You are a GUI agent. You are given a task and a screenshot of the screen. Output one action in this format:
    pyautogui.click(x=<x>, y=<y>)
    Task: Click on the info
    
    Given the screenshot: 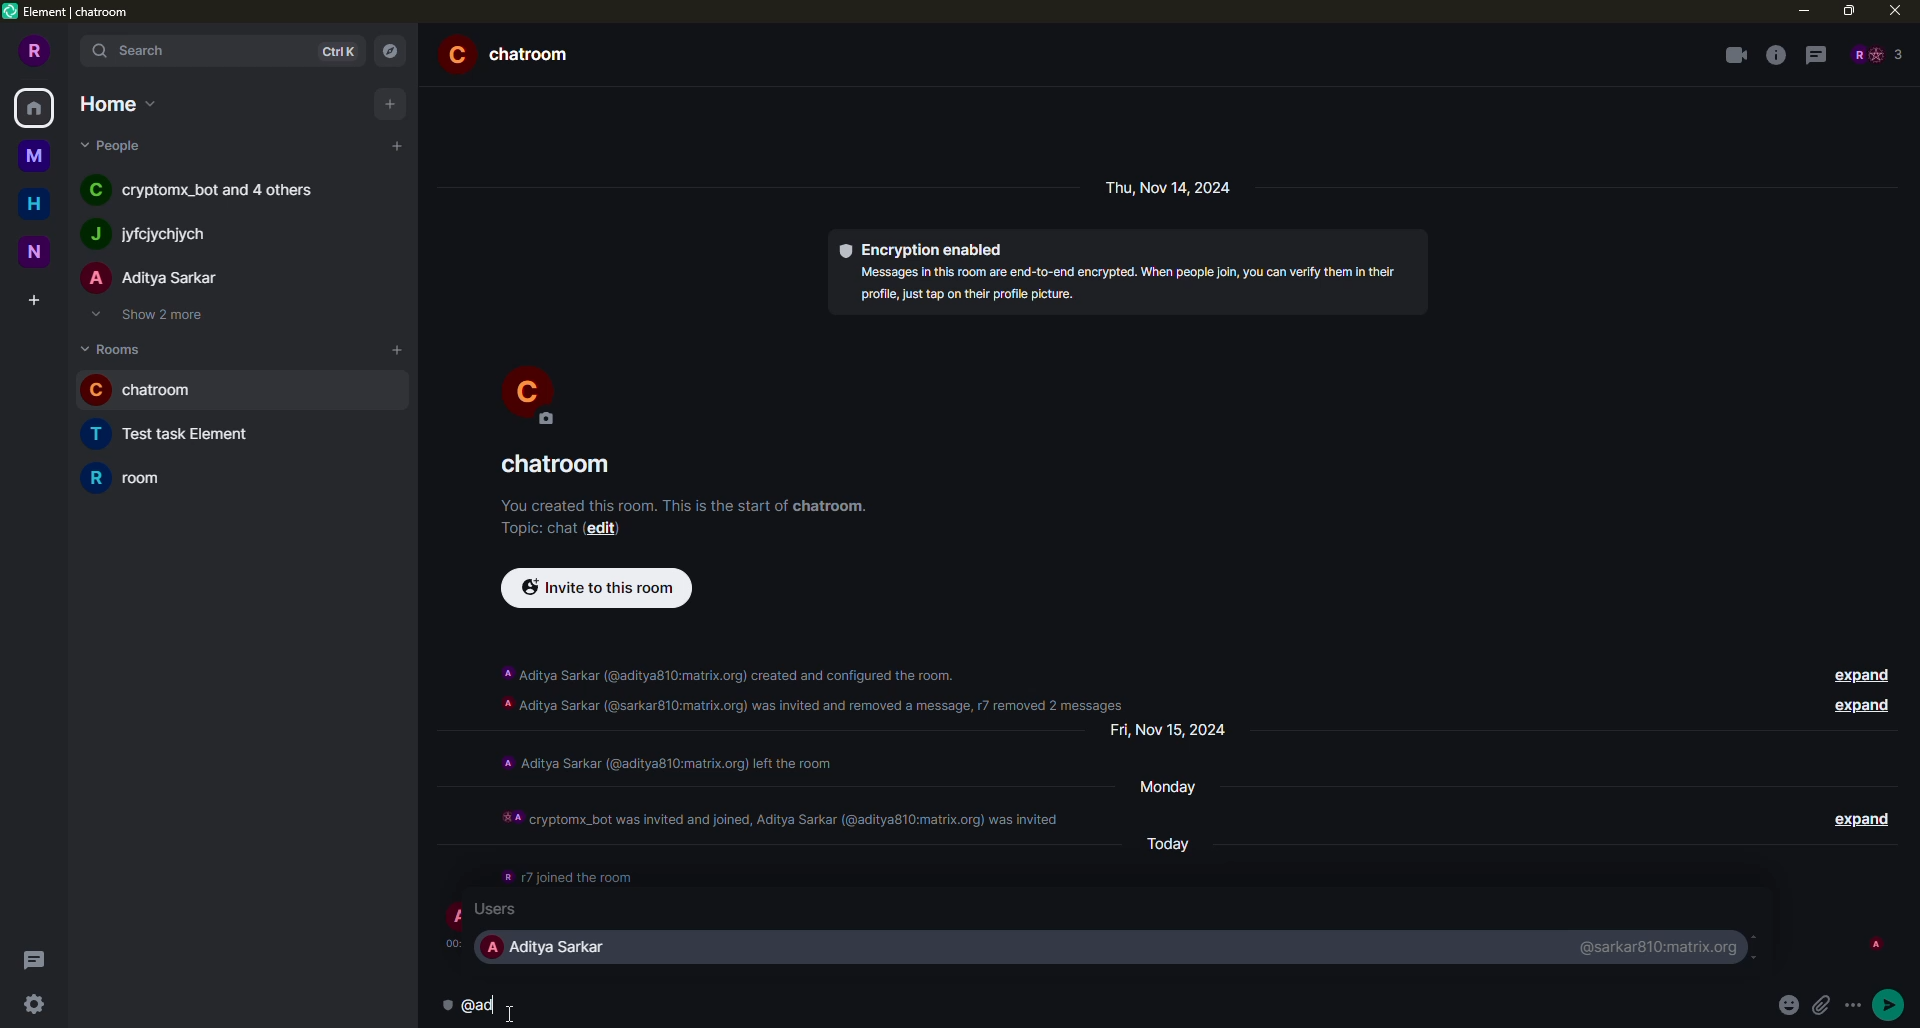 What is the action you would take?
    pyautogui.click(x=817, y=684)
    